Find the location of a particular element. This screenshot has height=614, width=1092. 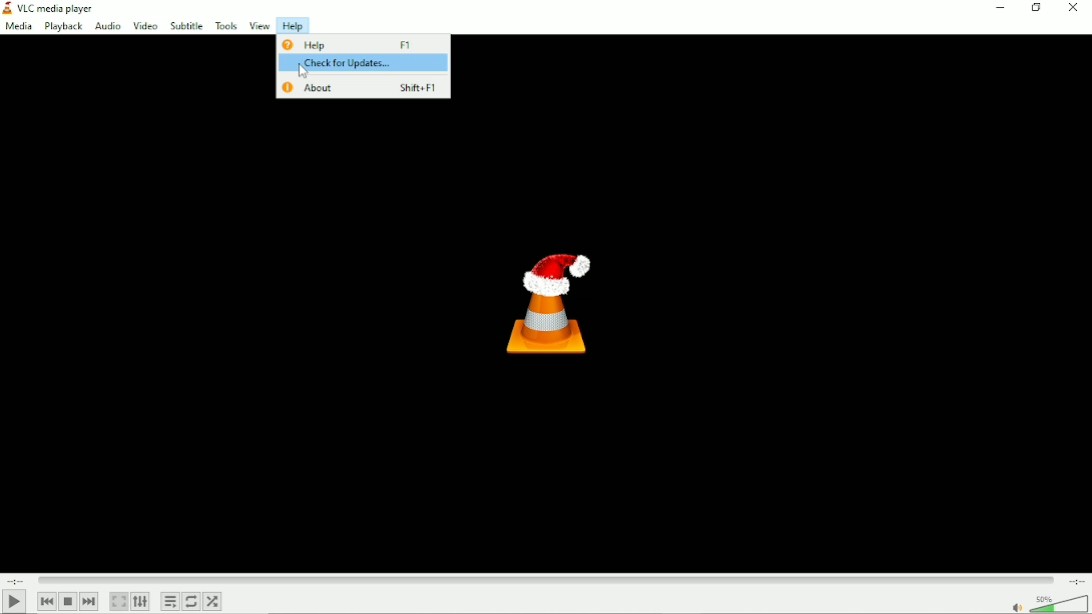

Subtitle is located at coordinates (186, 25).